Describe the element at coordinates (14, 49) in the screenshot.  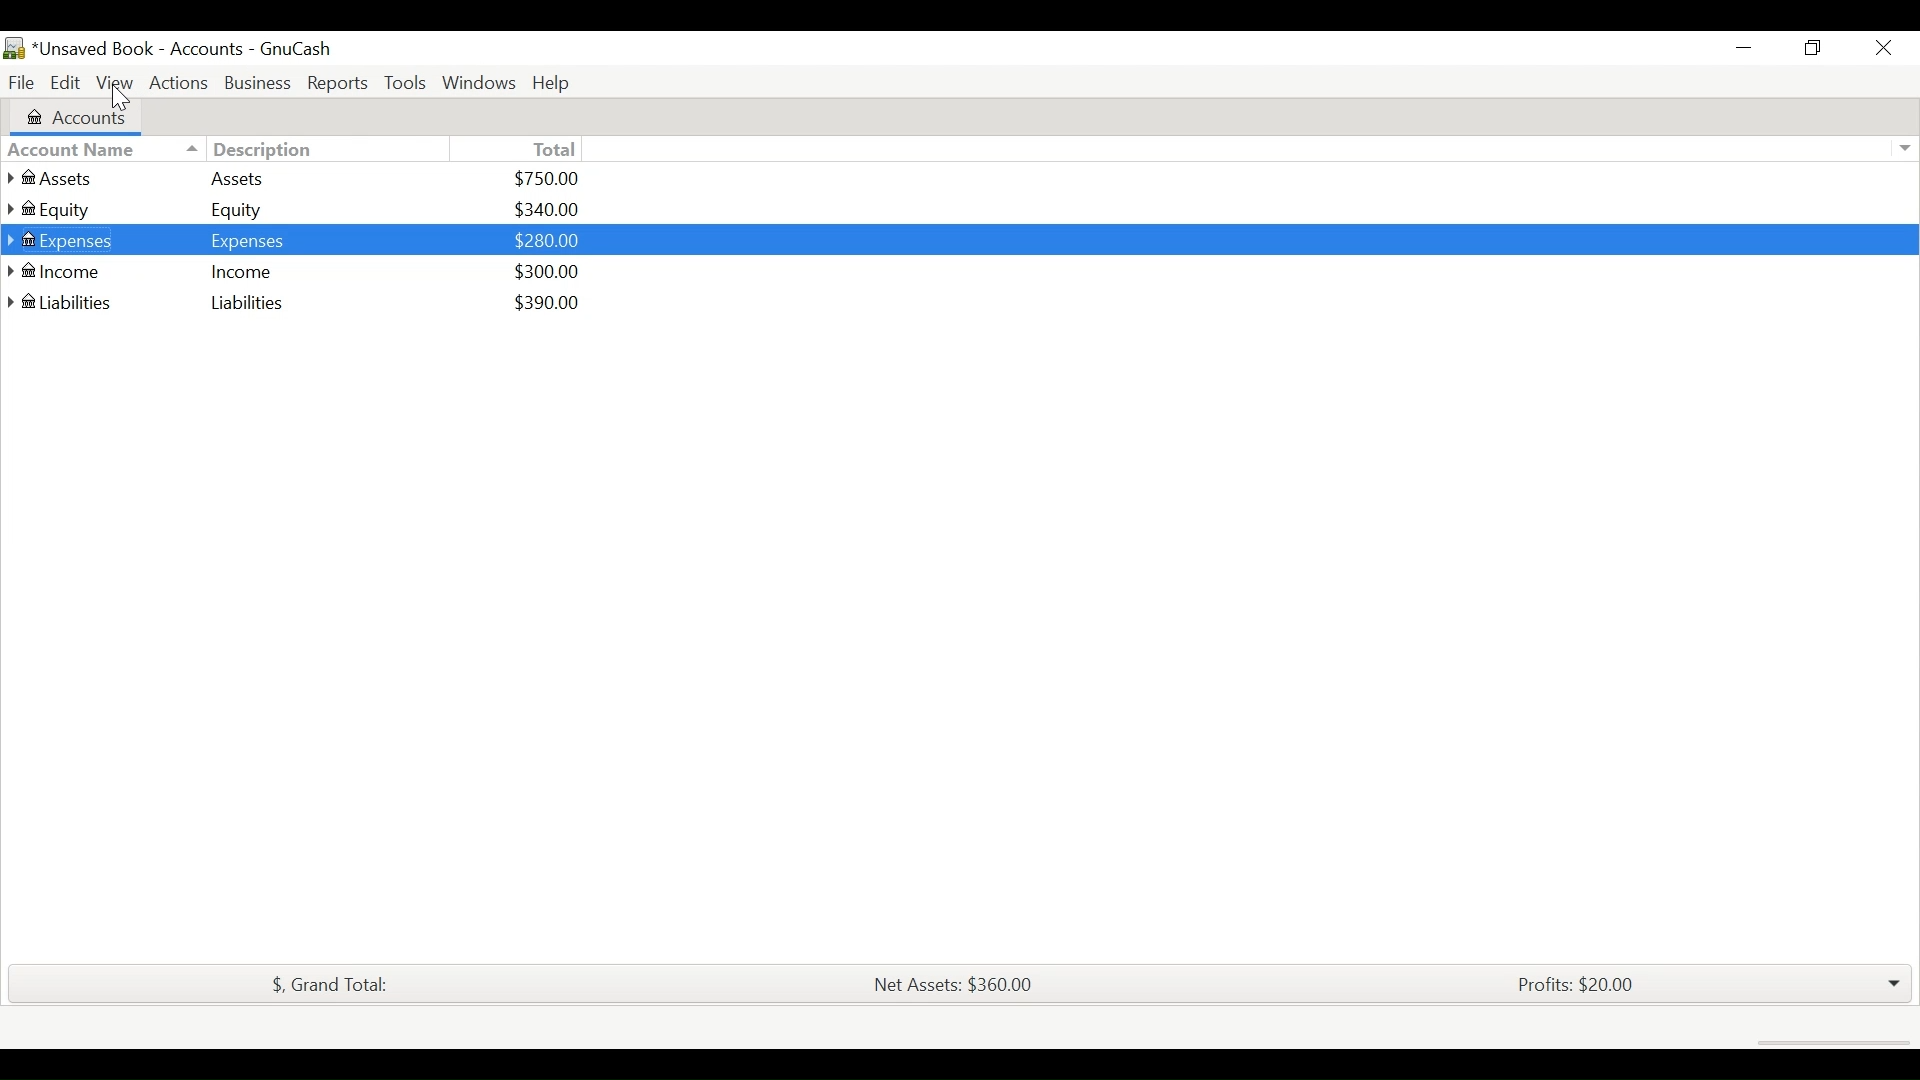
I see `GnuCash Desktop icon` at that location.